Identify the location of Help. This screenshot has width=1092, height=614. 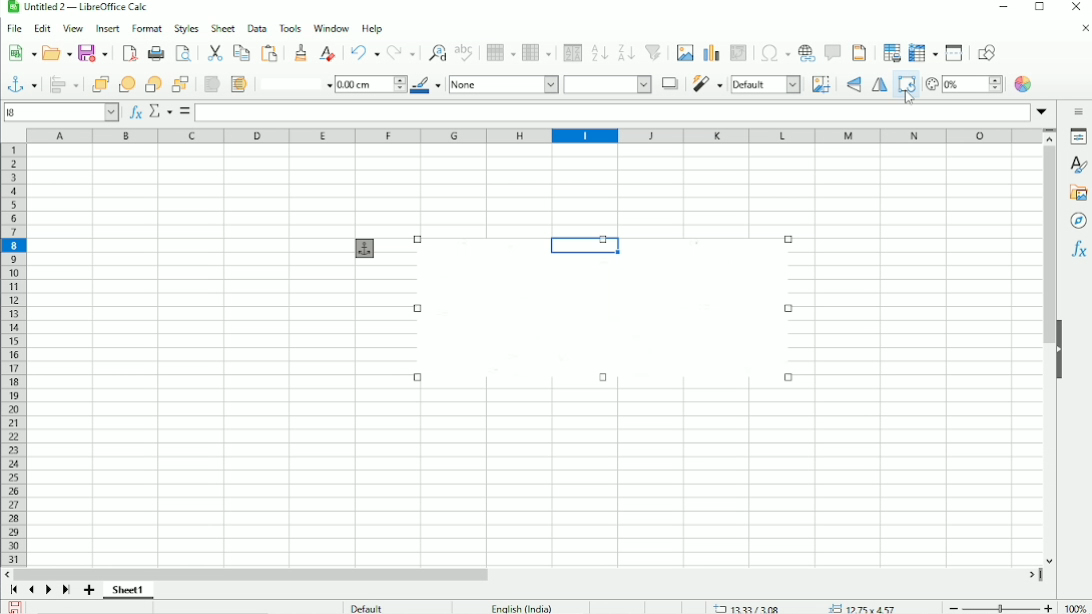
(373, 27).